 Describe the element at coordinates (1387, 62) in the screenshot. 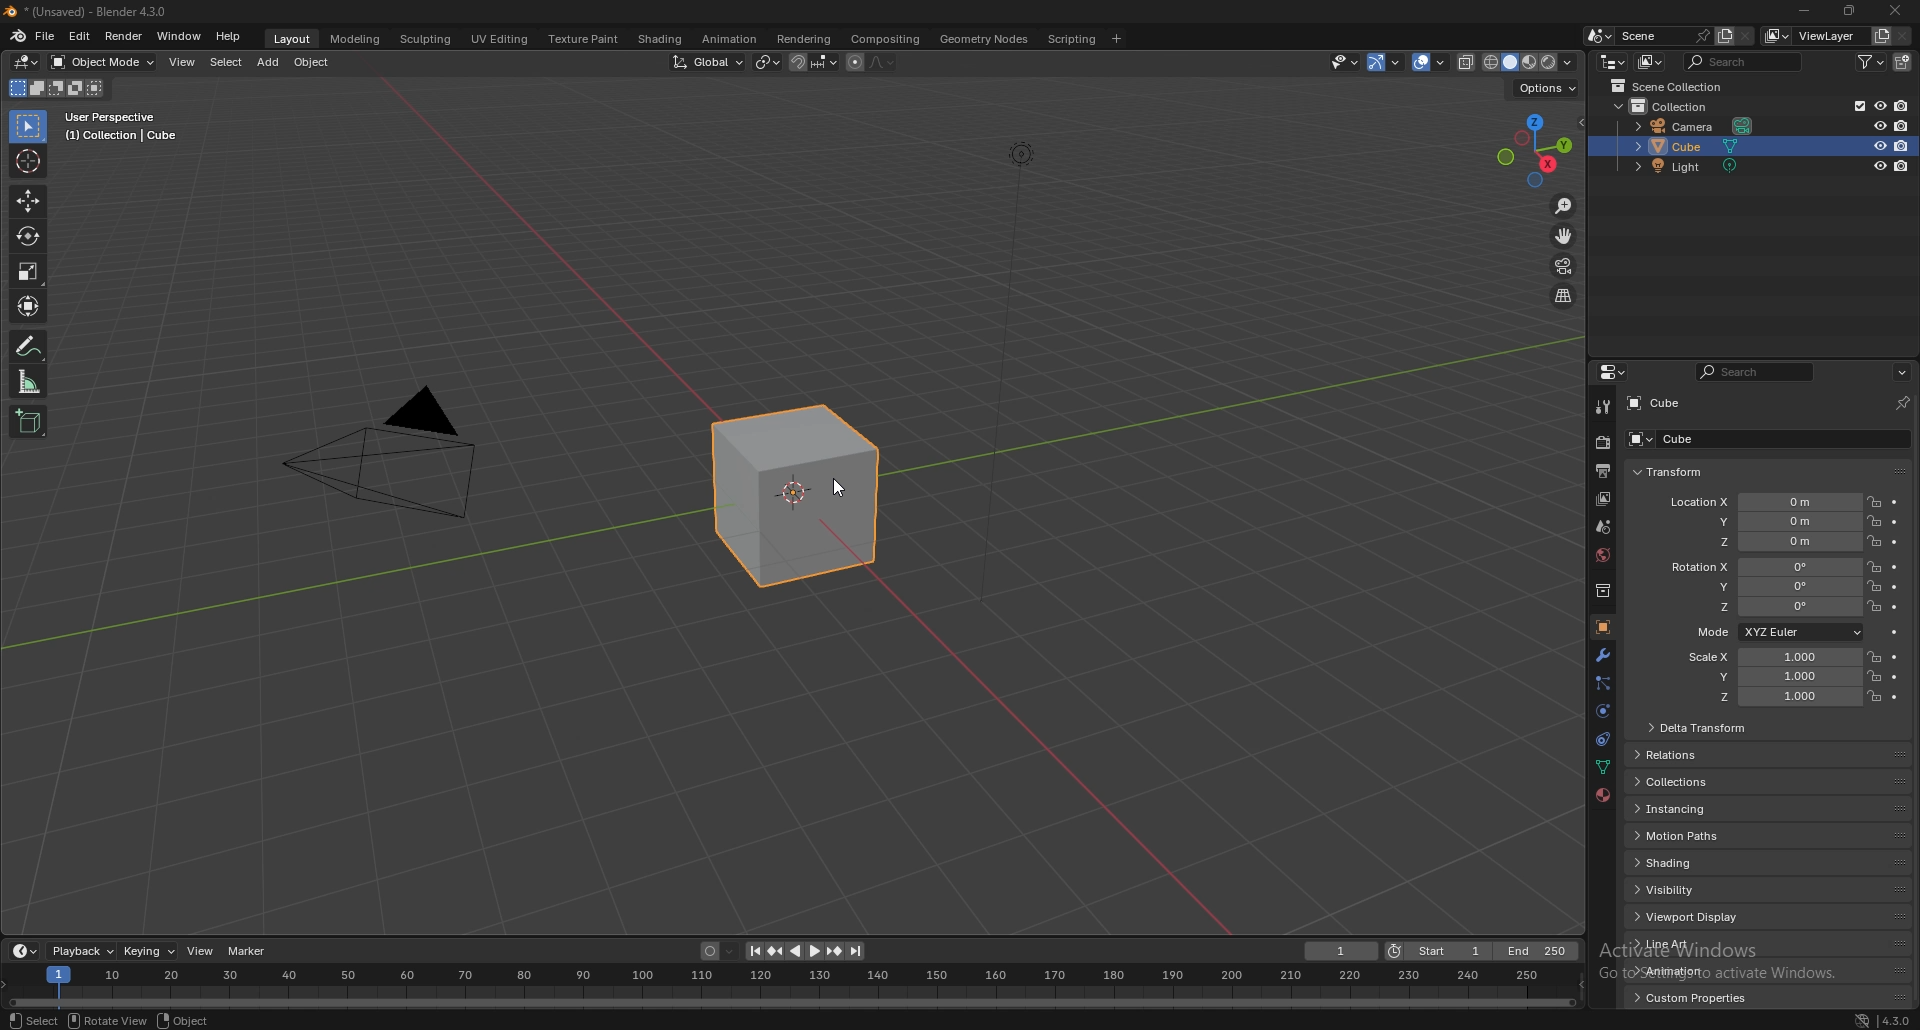

I see `show gizmo` at that location.